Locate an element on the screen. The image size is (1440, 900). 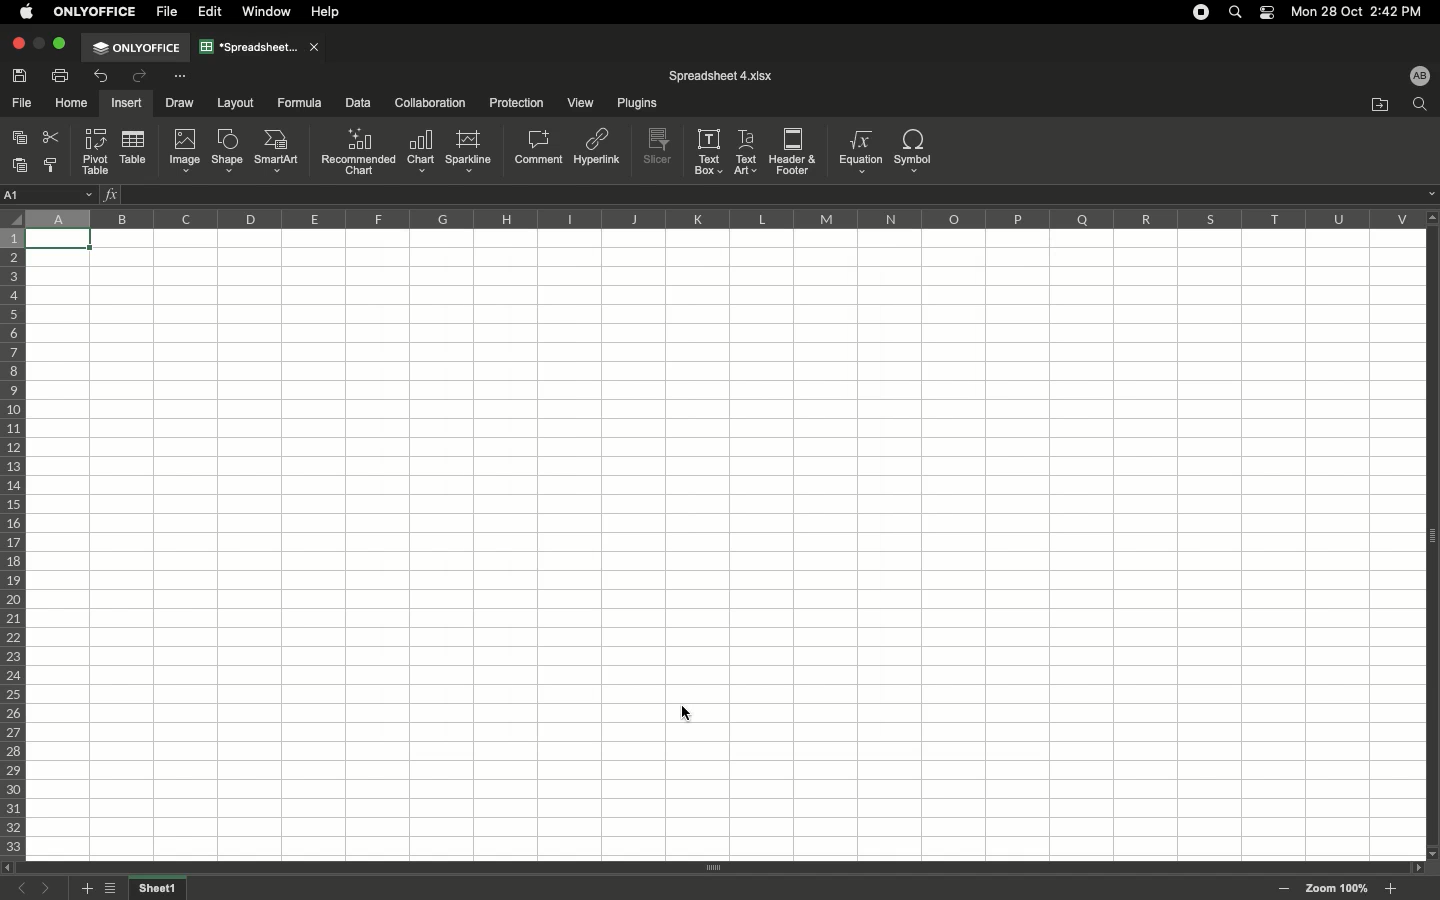
Selector is located at coordinates (11, 215).